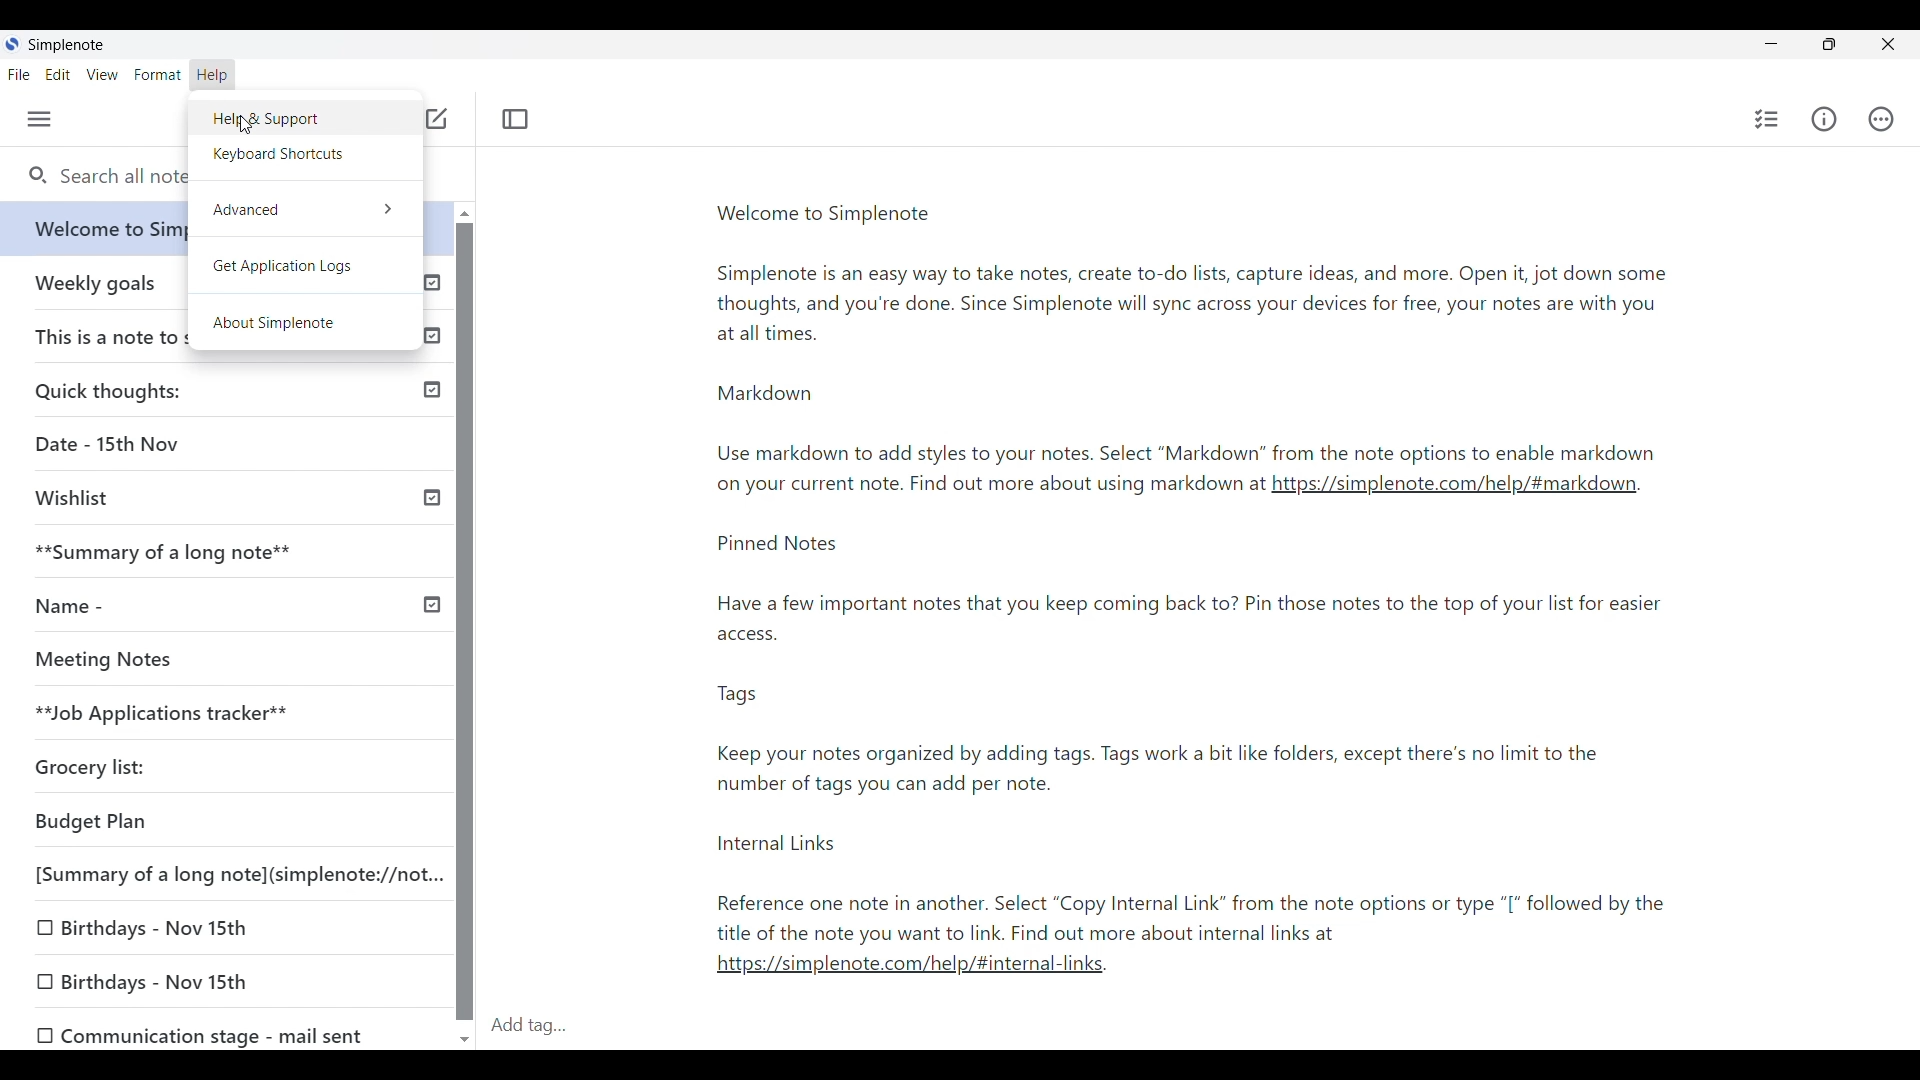 The image size is (1920, 1080). Describe the element at coordinates (40, 120) in the screenshot. I see `Menu` at that location.